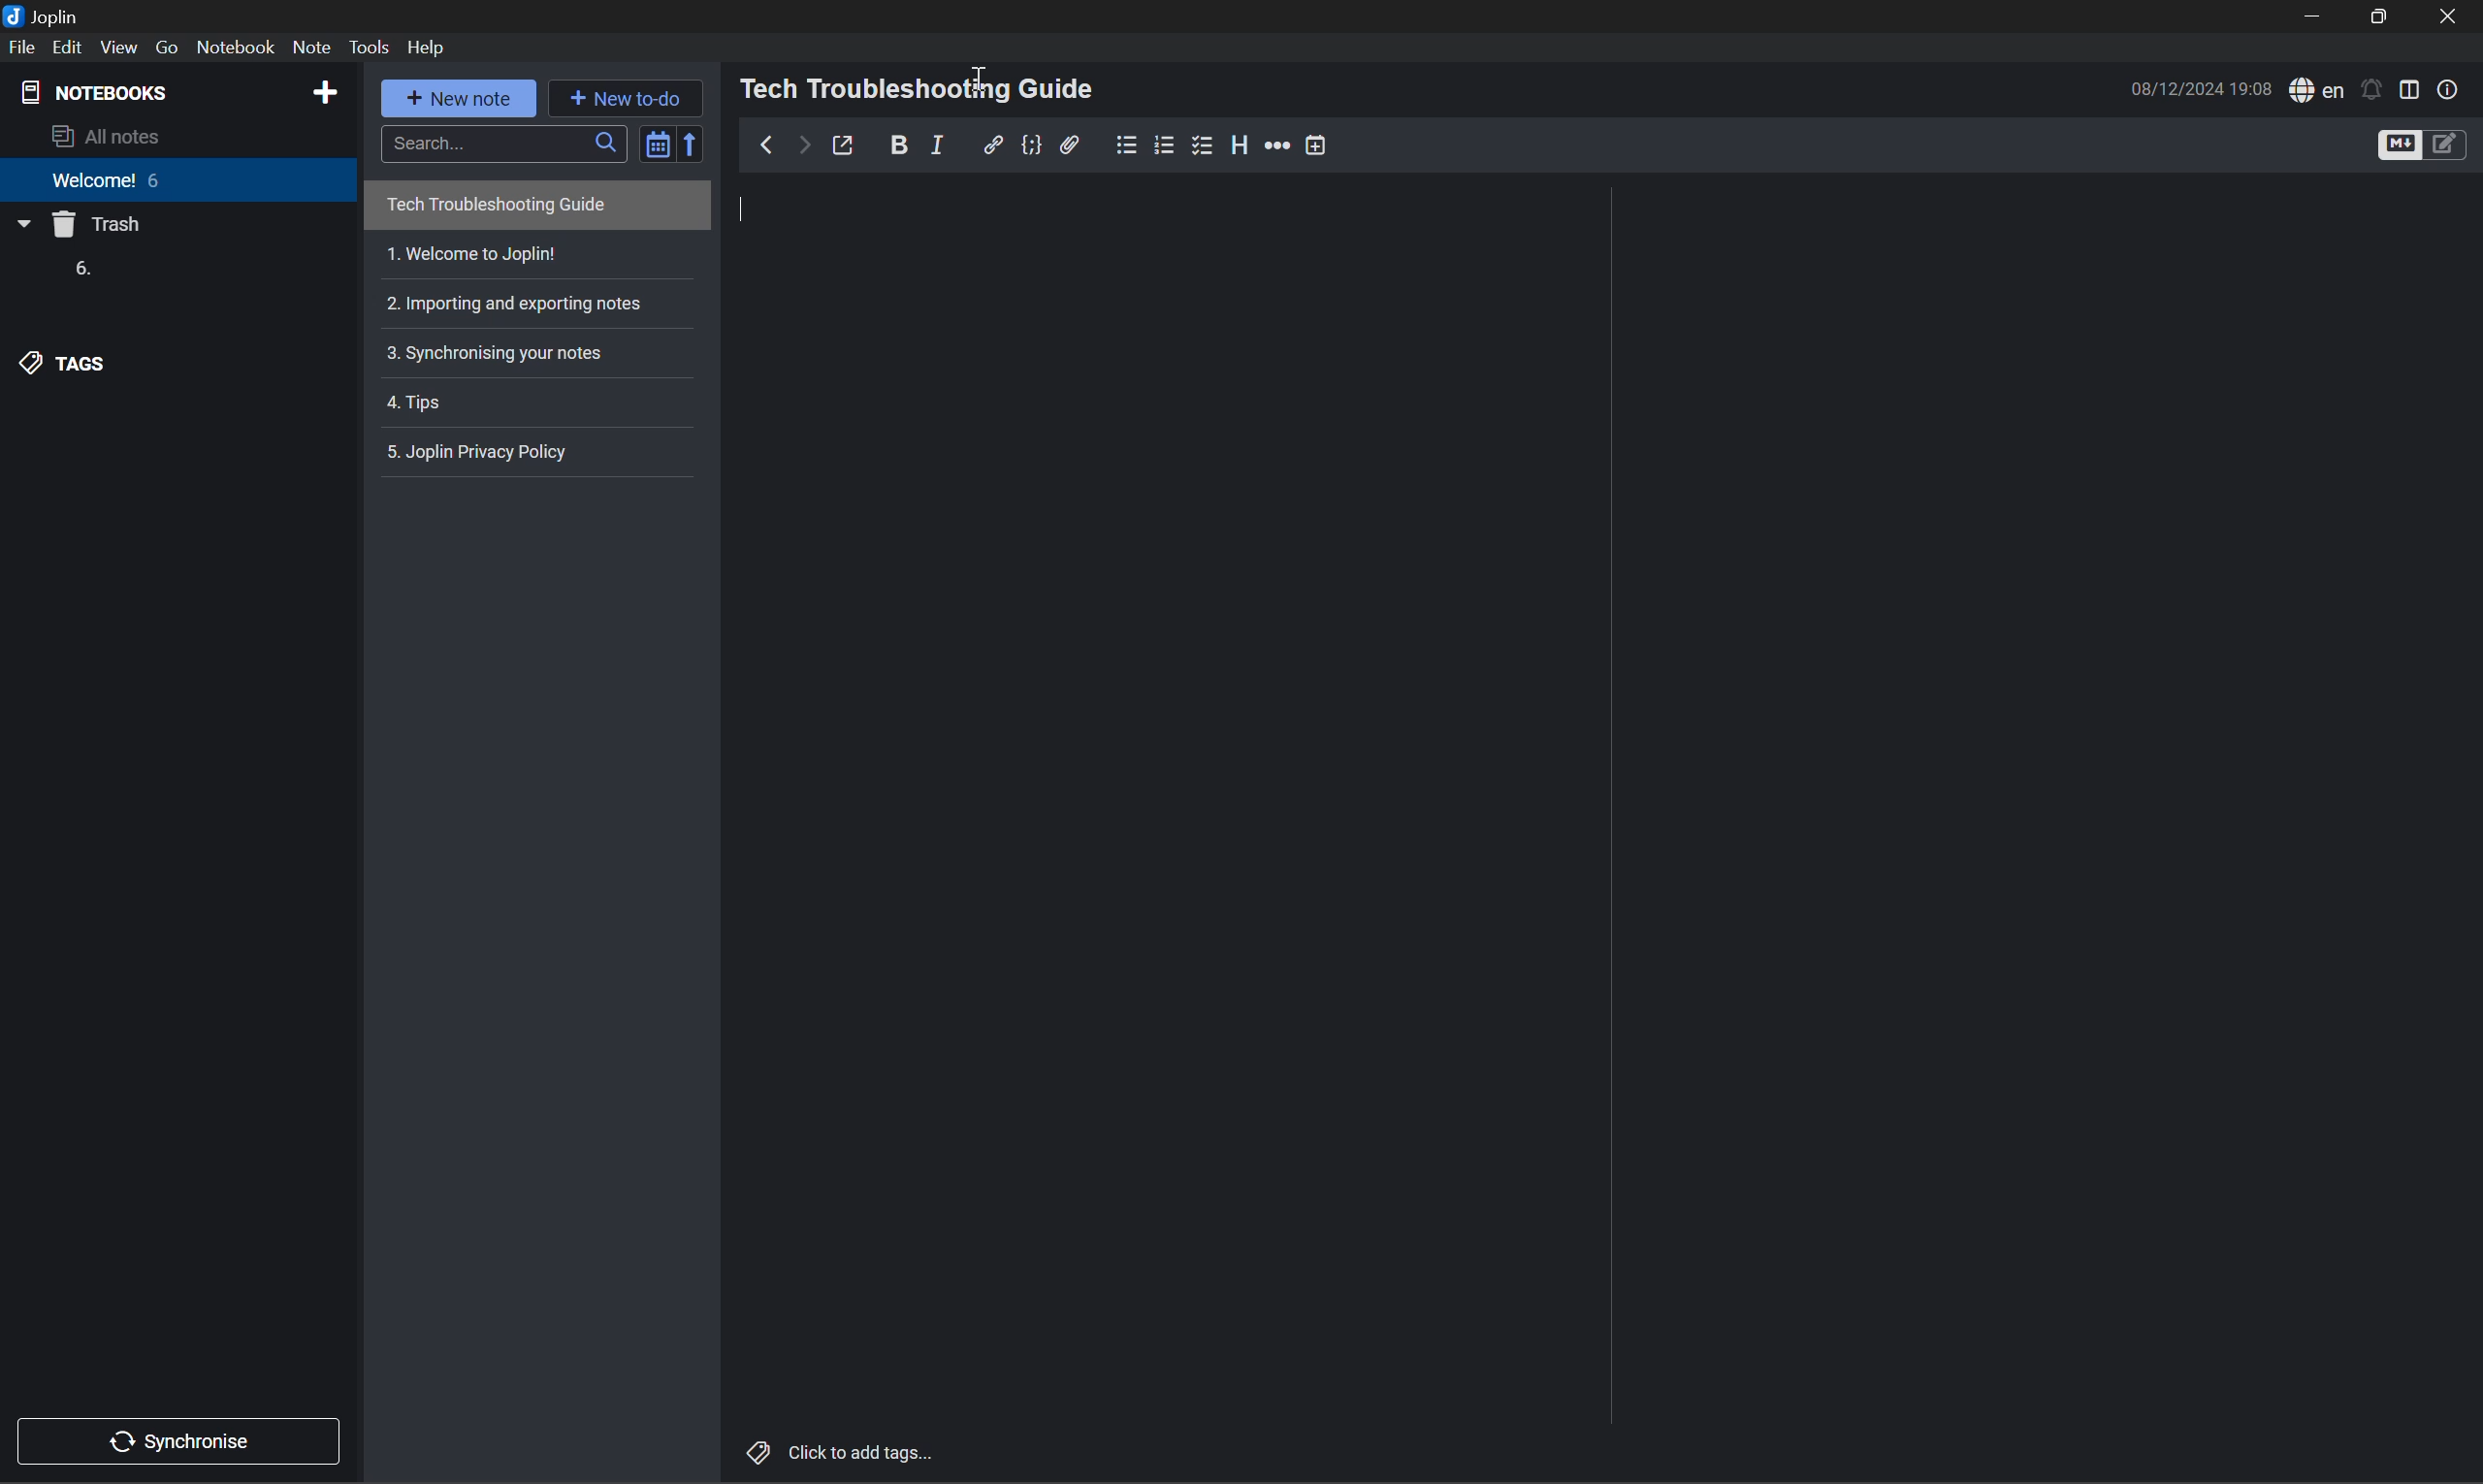 Image resolution: width=2483 pixels, height=1484 pixels. Describe the element at coordinates (2448, 89) in the screenshot. I see `Note properties` at that location.